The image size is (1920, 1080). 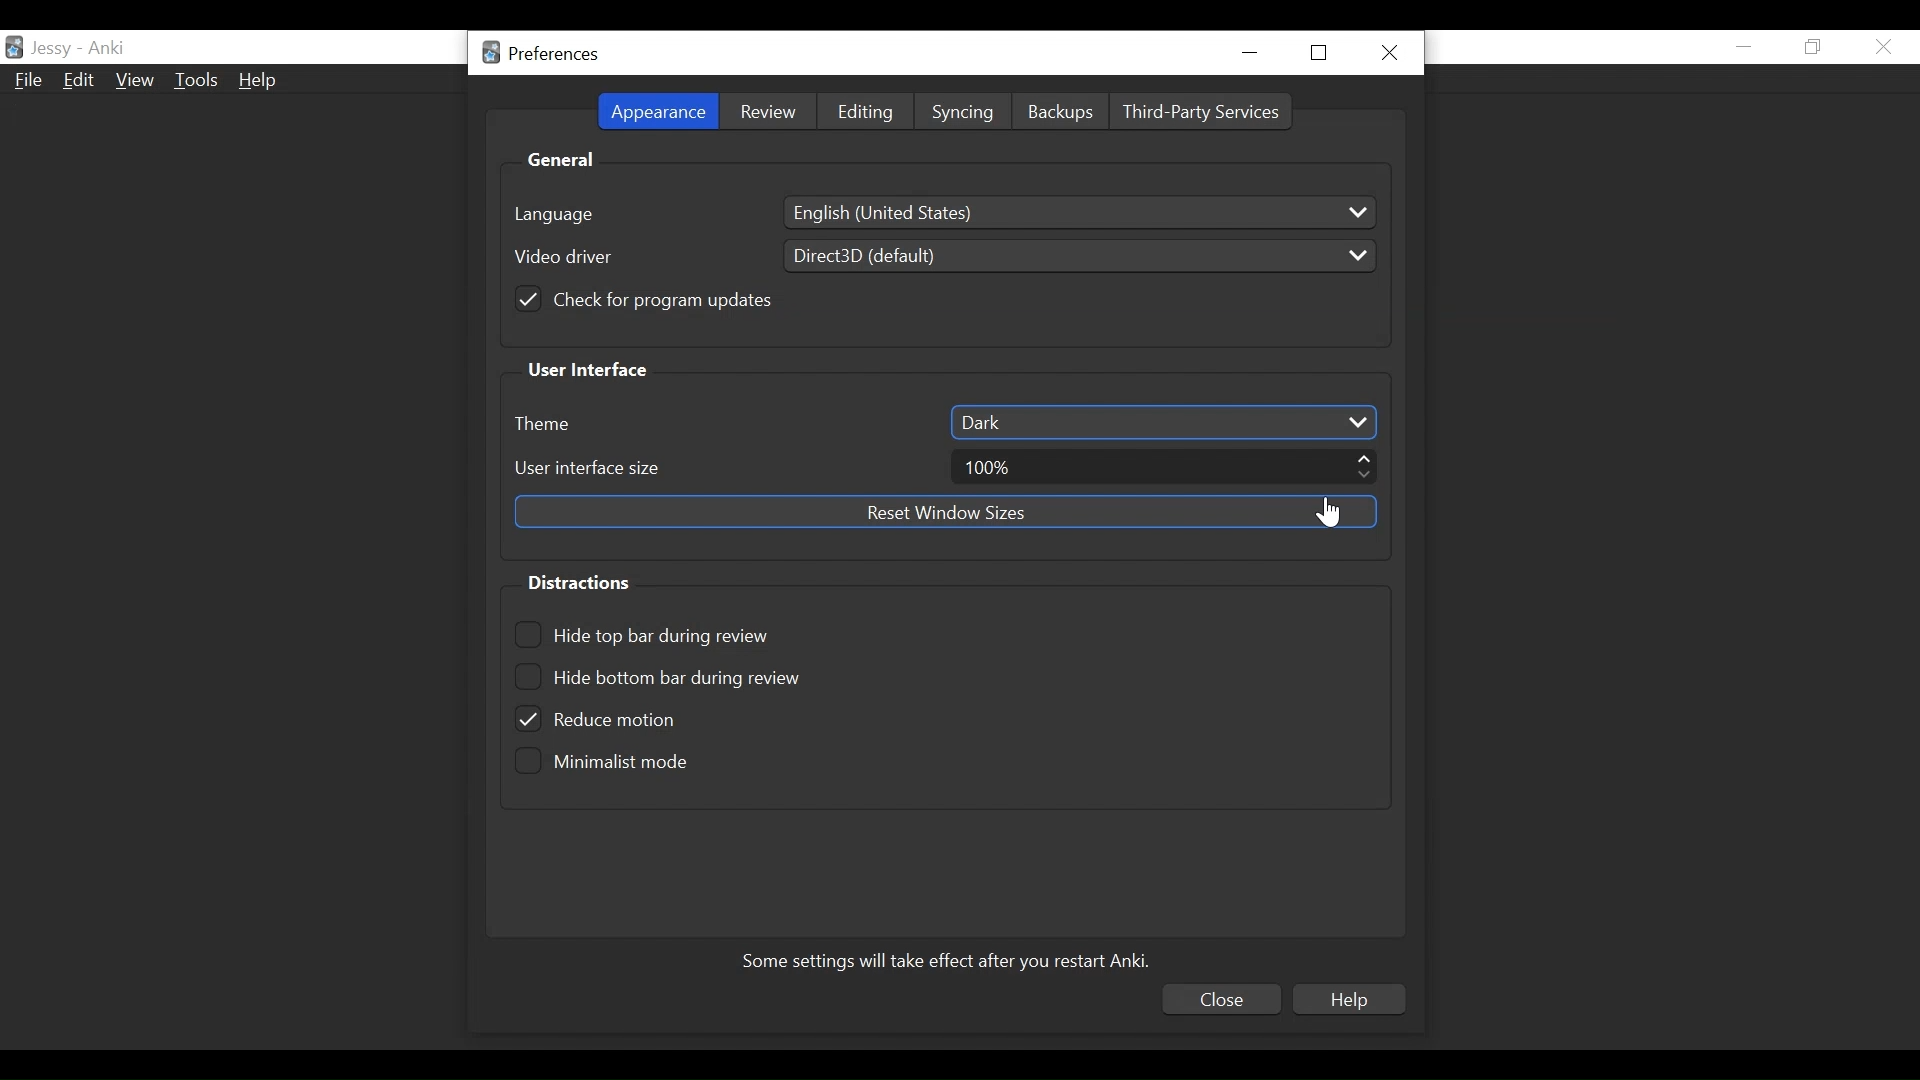 I want to click on minimize, so click(x=1745, y=46).